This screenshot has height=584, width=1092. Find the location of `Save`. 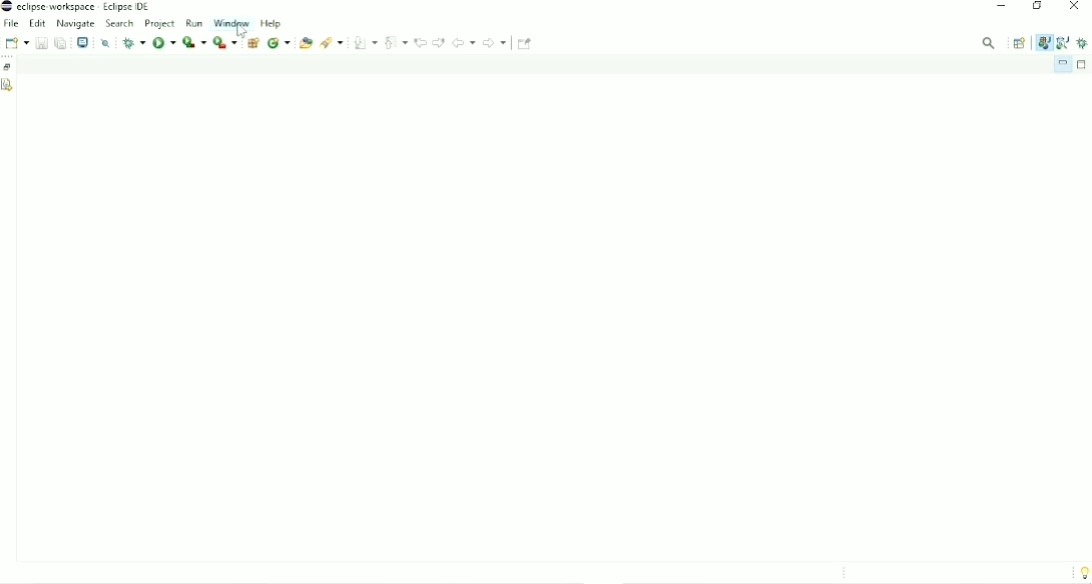

Save is located at coordinates (40, 43).